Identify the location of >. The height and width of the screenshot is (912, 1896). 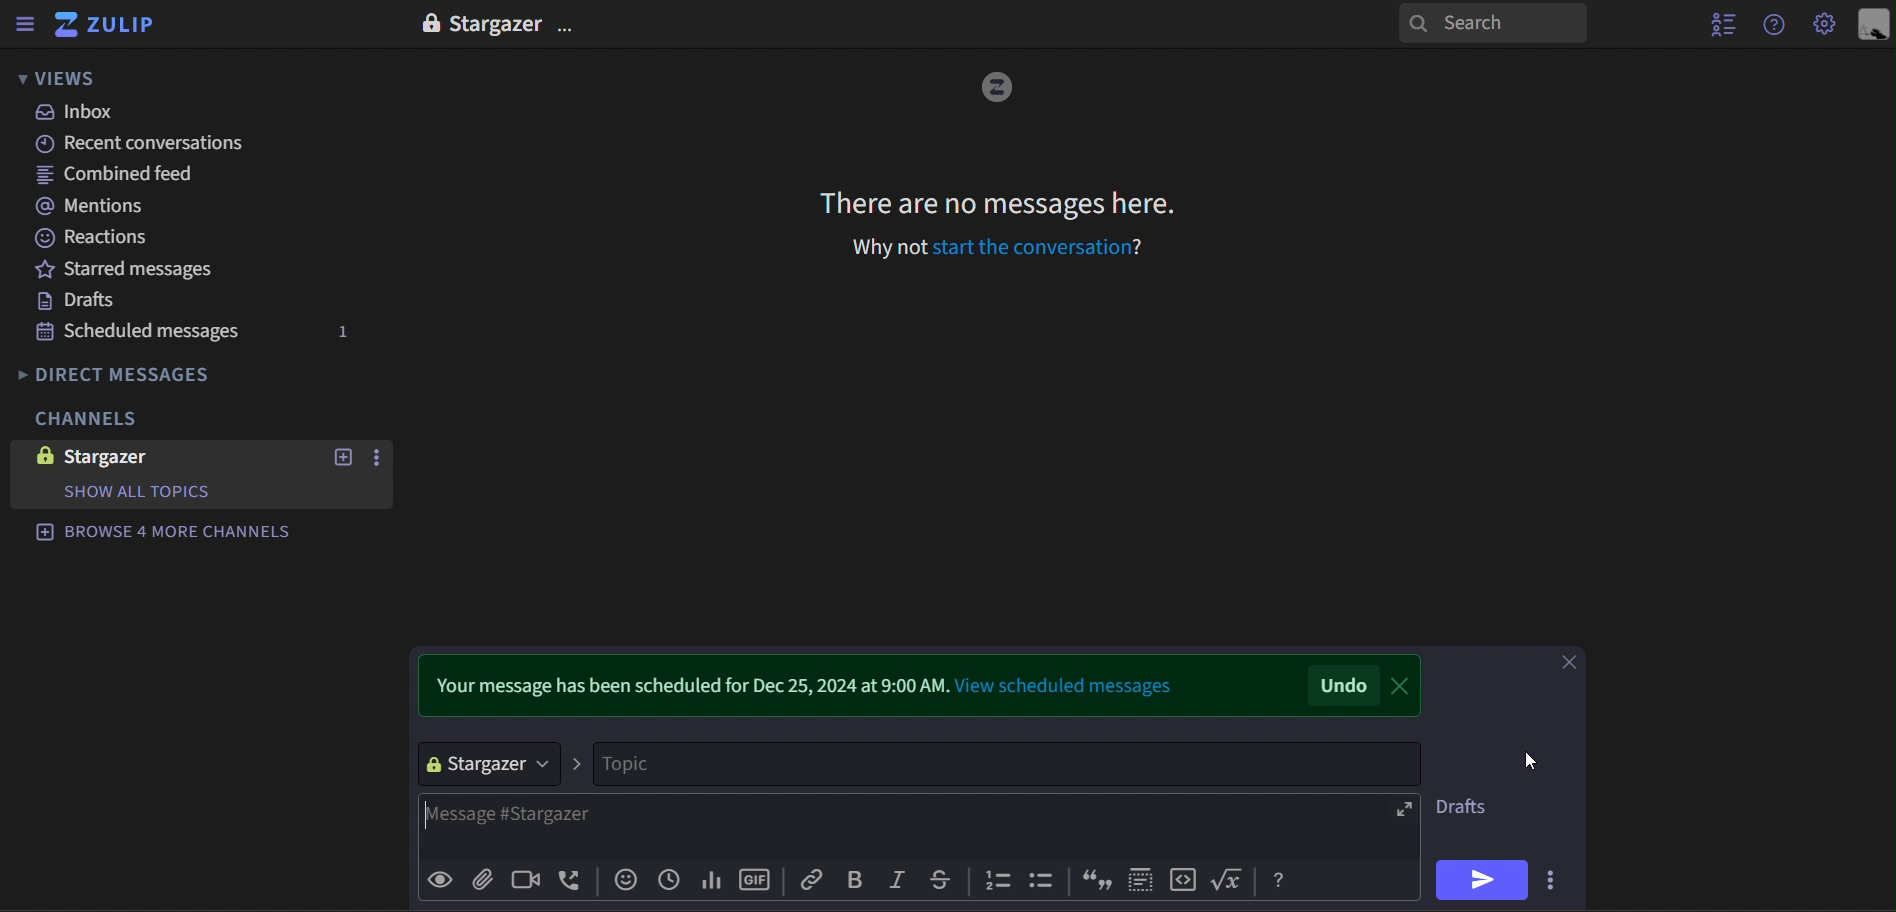
(580, 763).